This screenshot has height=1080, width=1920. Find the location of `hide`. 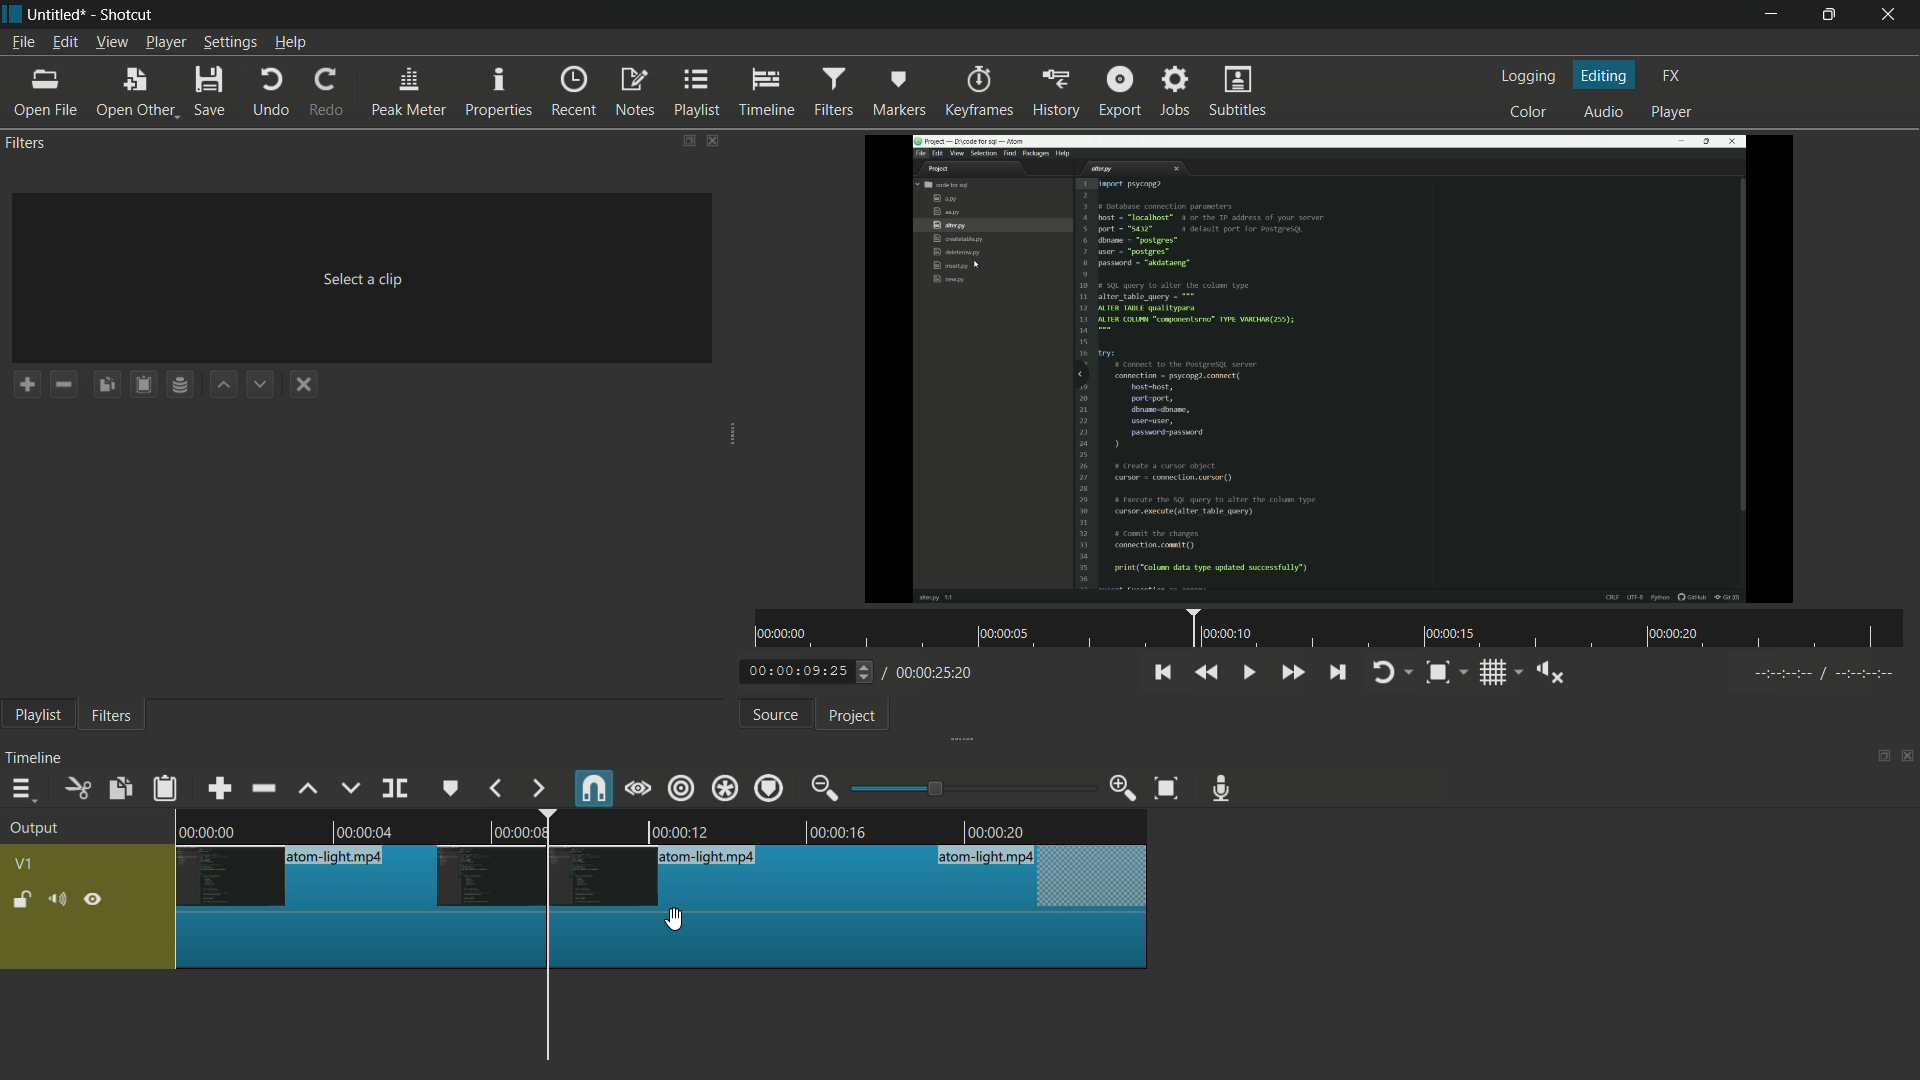

hide is located at coordinates (95, 898).